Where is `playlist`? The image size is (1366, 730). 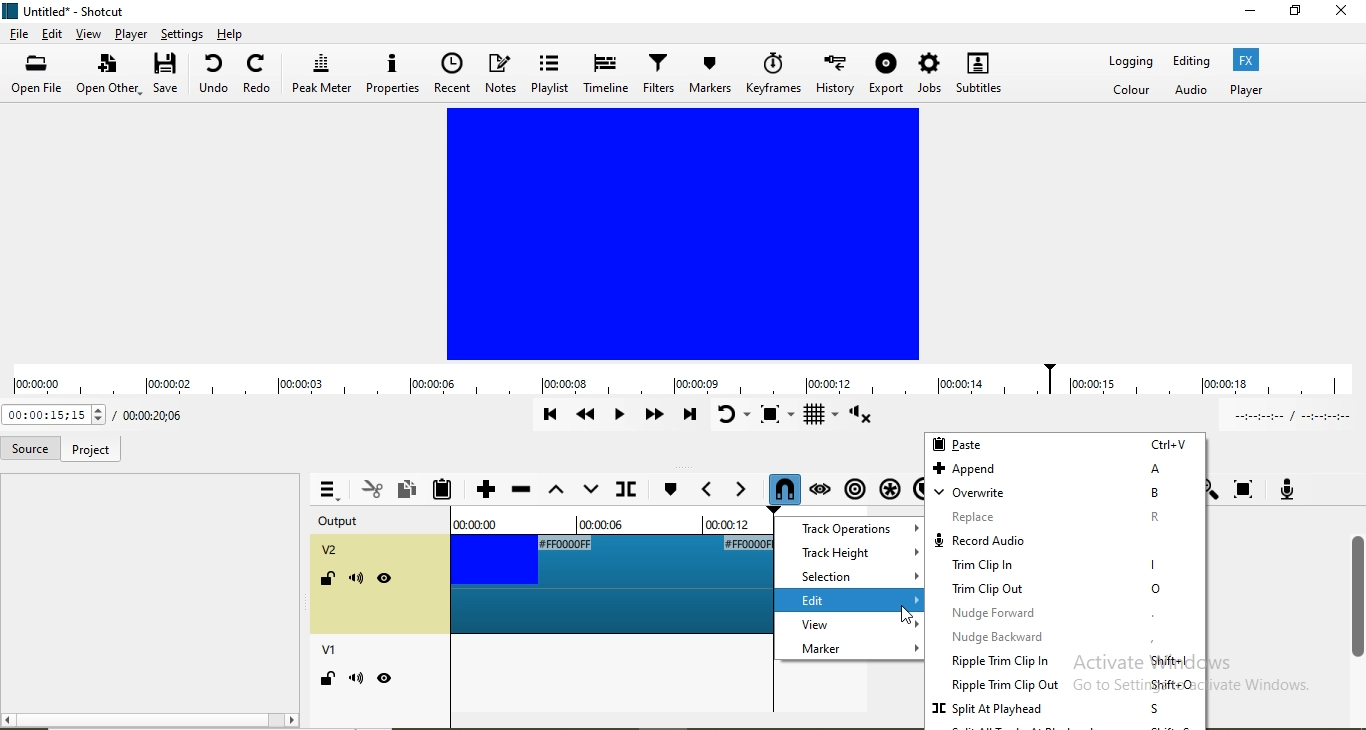 playlist is located at coordinates (551, 74).